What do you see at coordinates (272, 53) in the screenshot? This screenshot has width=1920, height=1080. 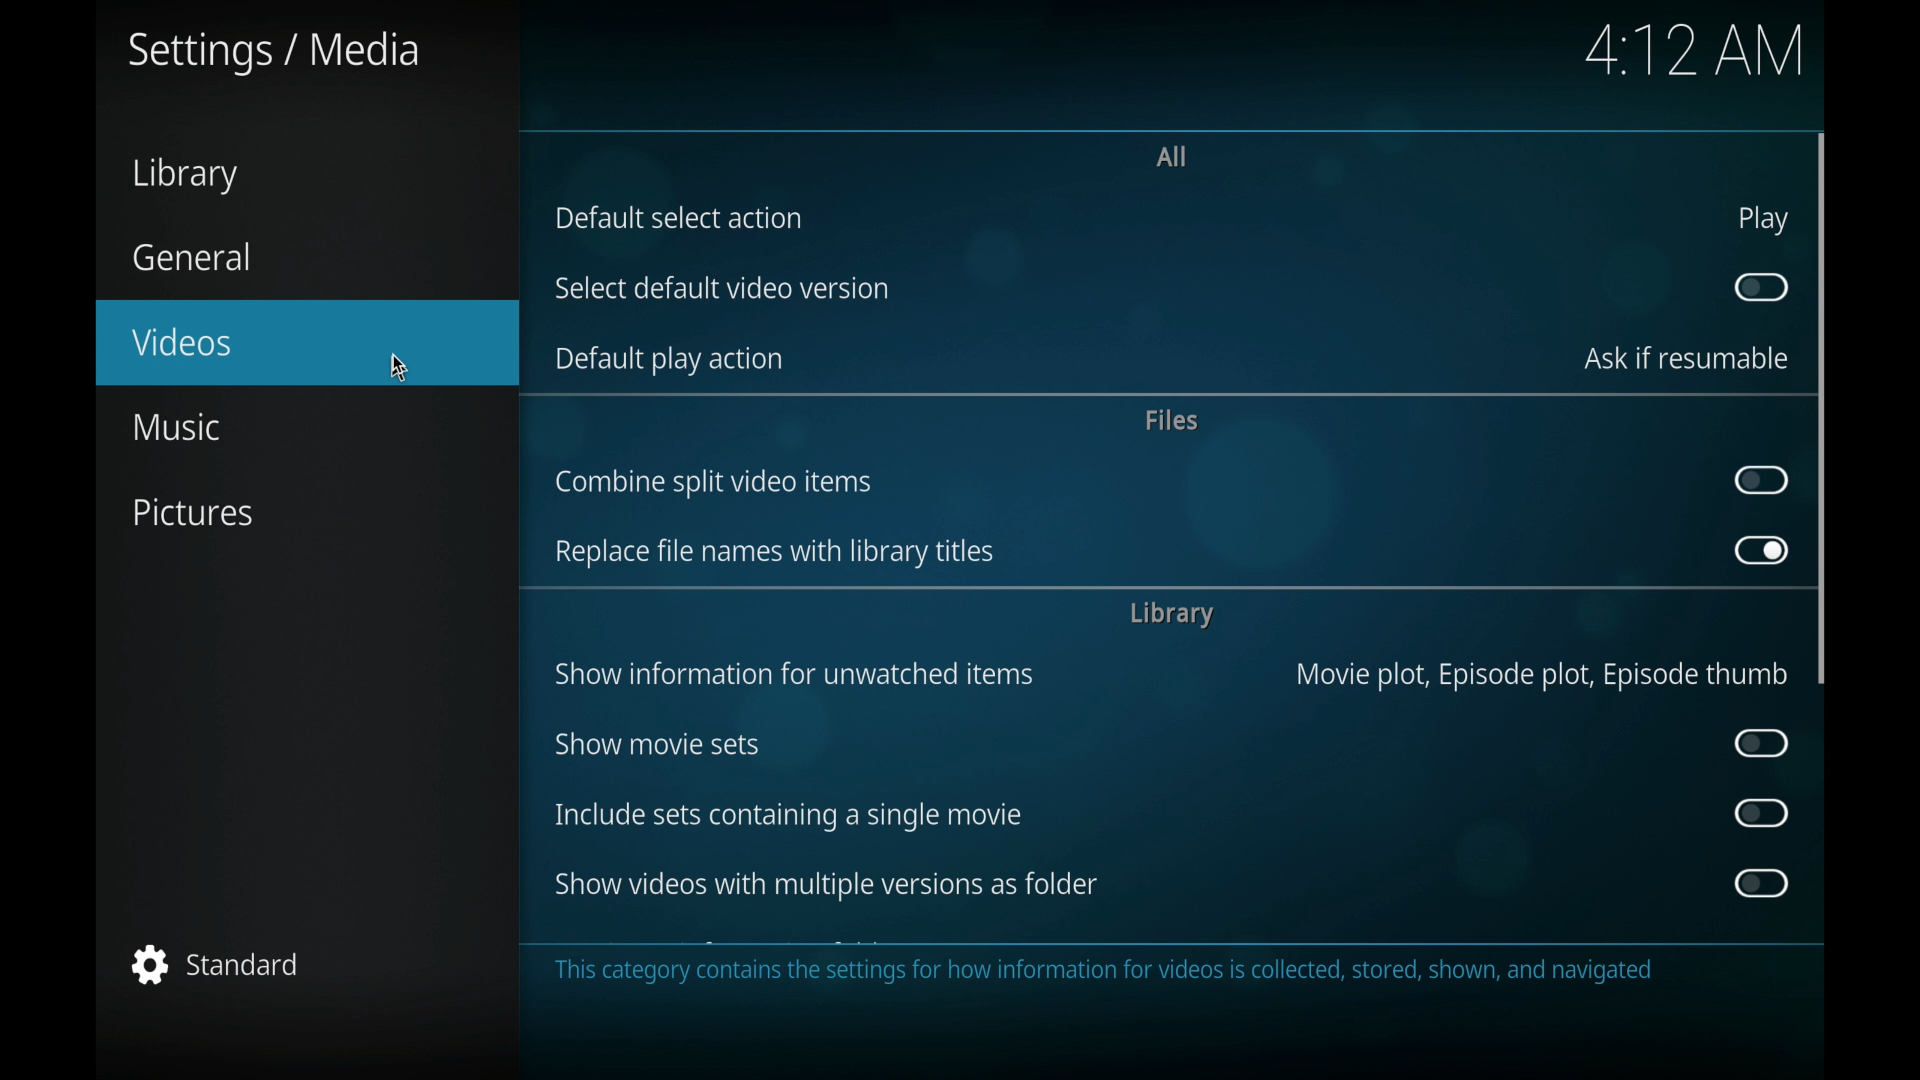 I see `settings/media` at bounding box center [272, 53].